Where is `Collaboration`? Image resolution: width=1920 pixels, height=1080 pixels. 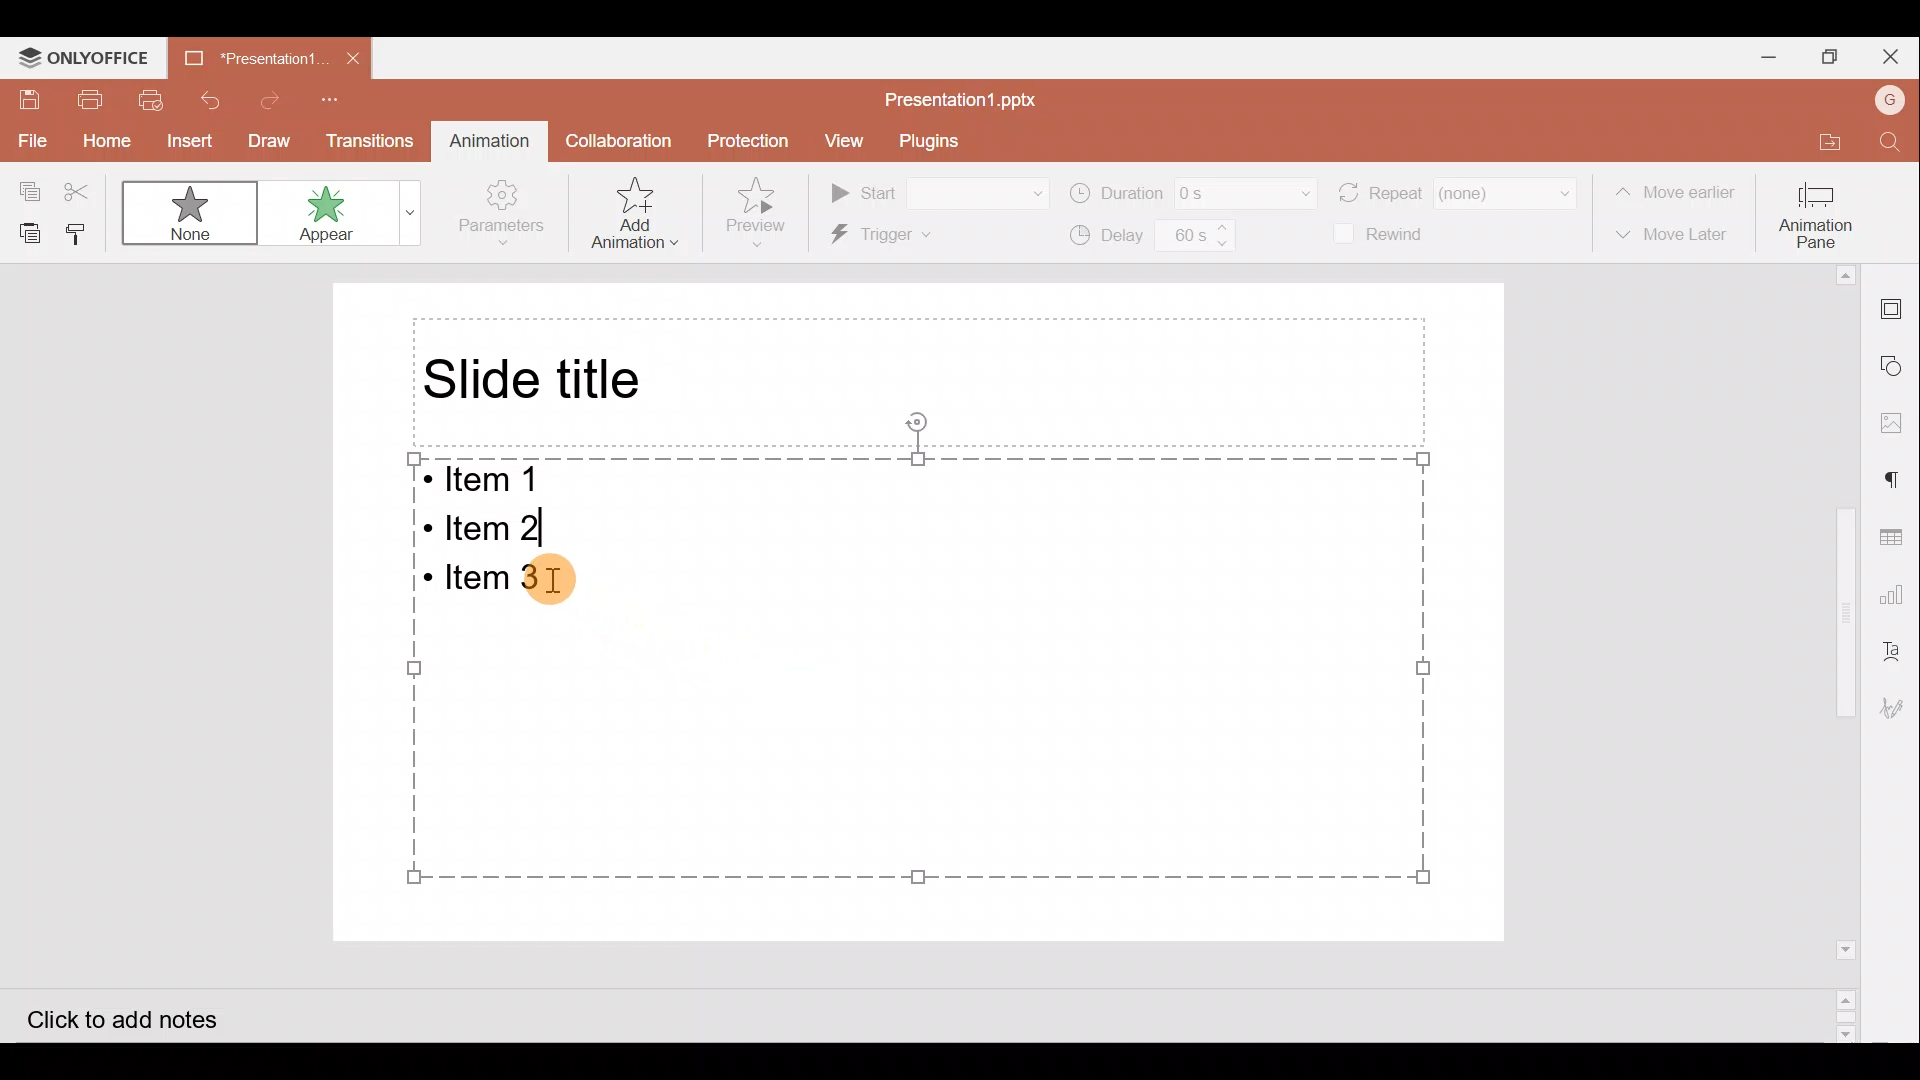 Collaboration is located at coordinates (620, 140).